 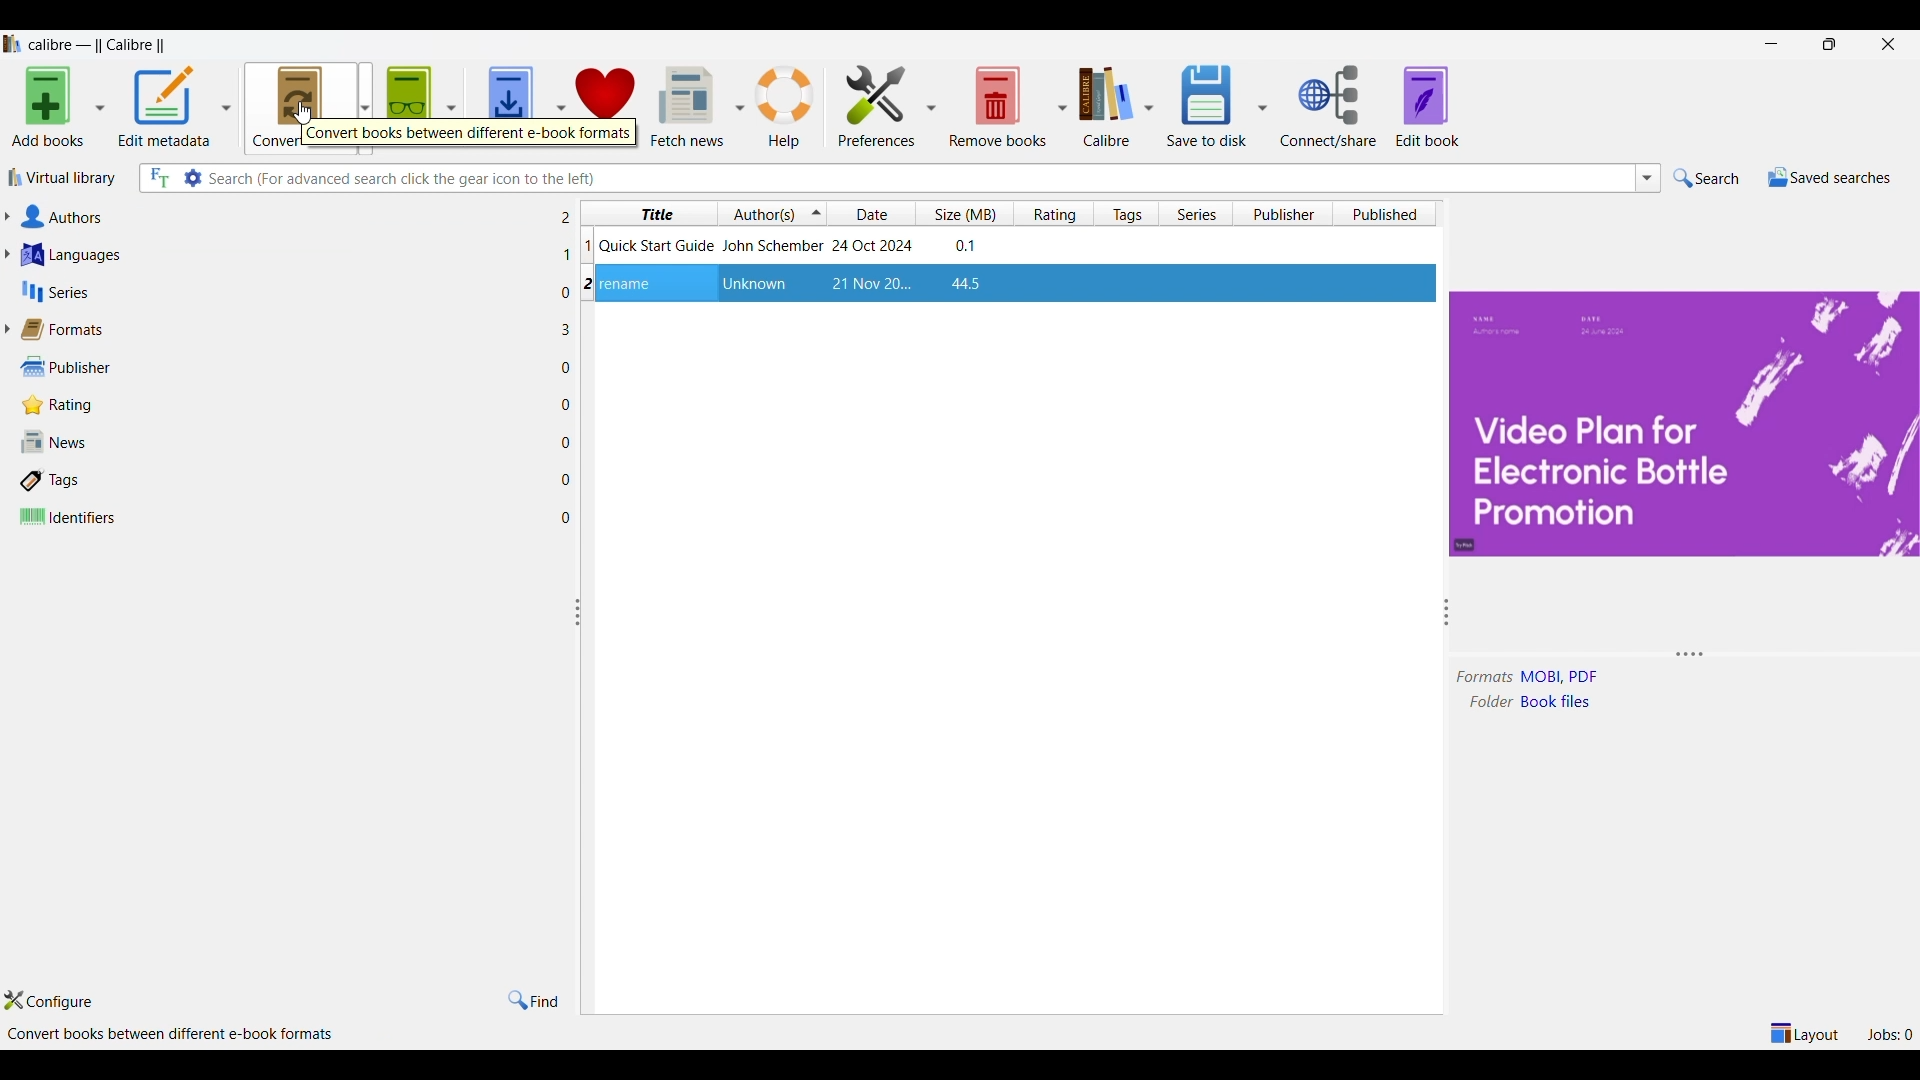 I want to click on Rating, so click(x=285, y=405).